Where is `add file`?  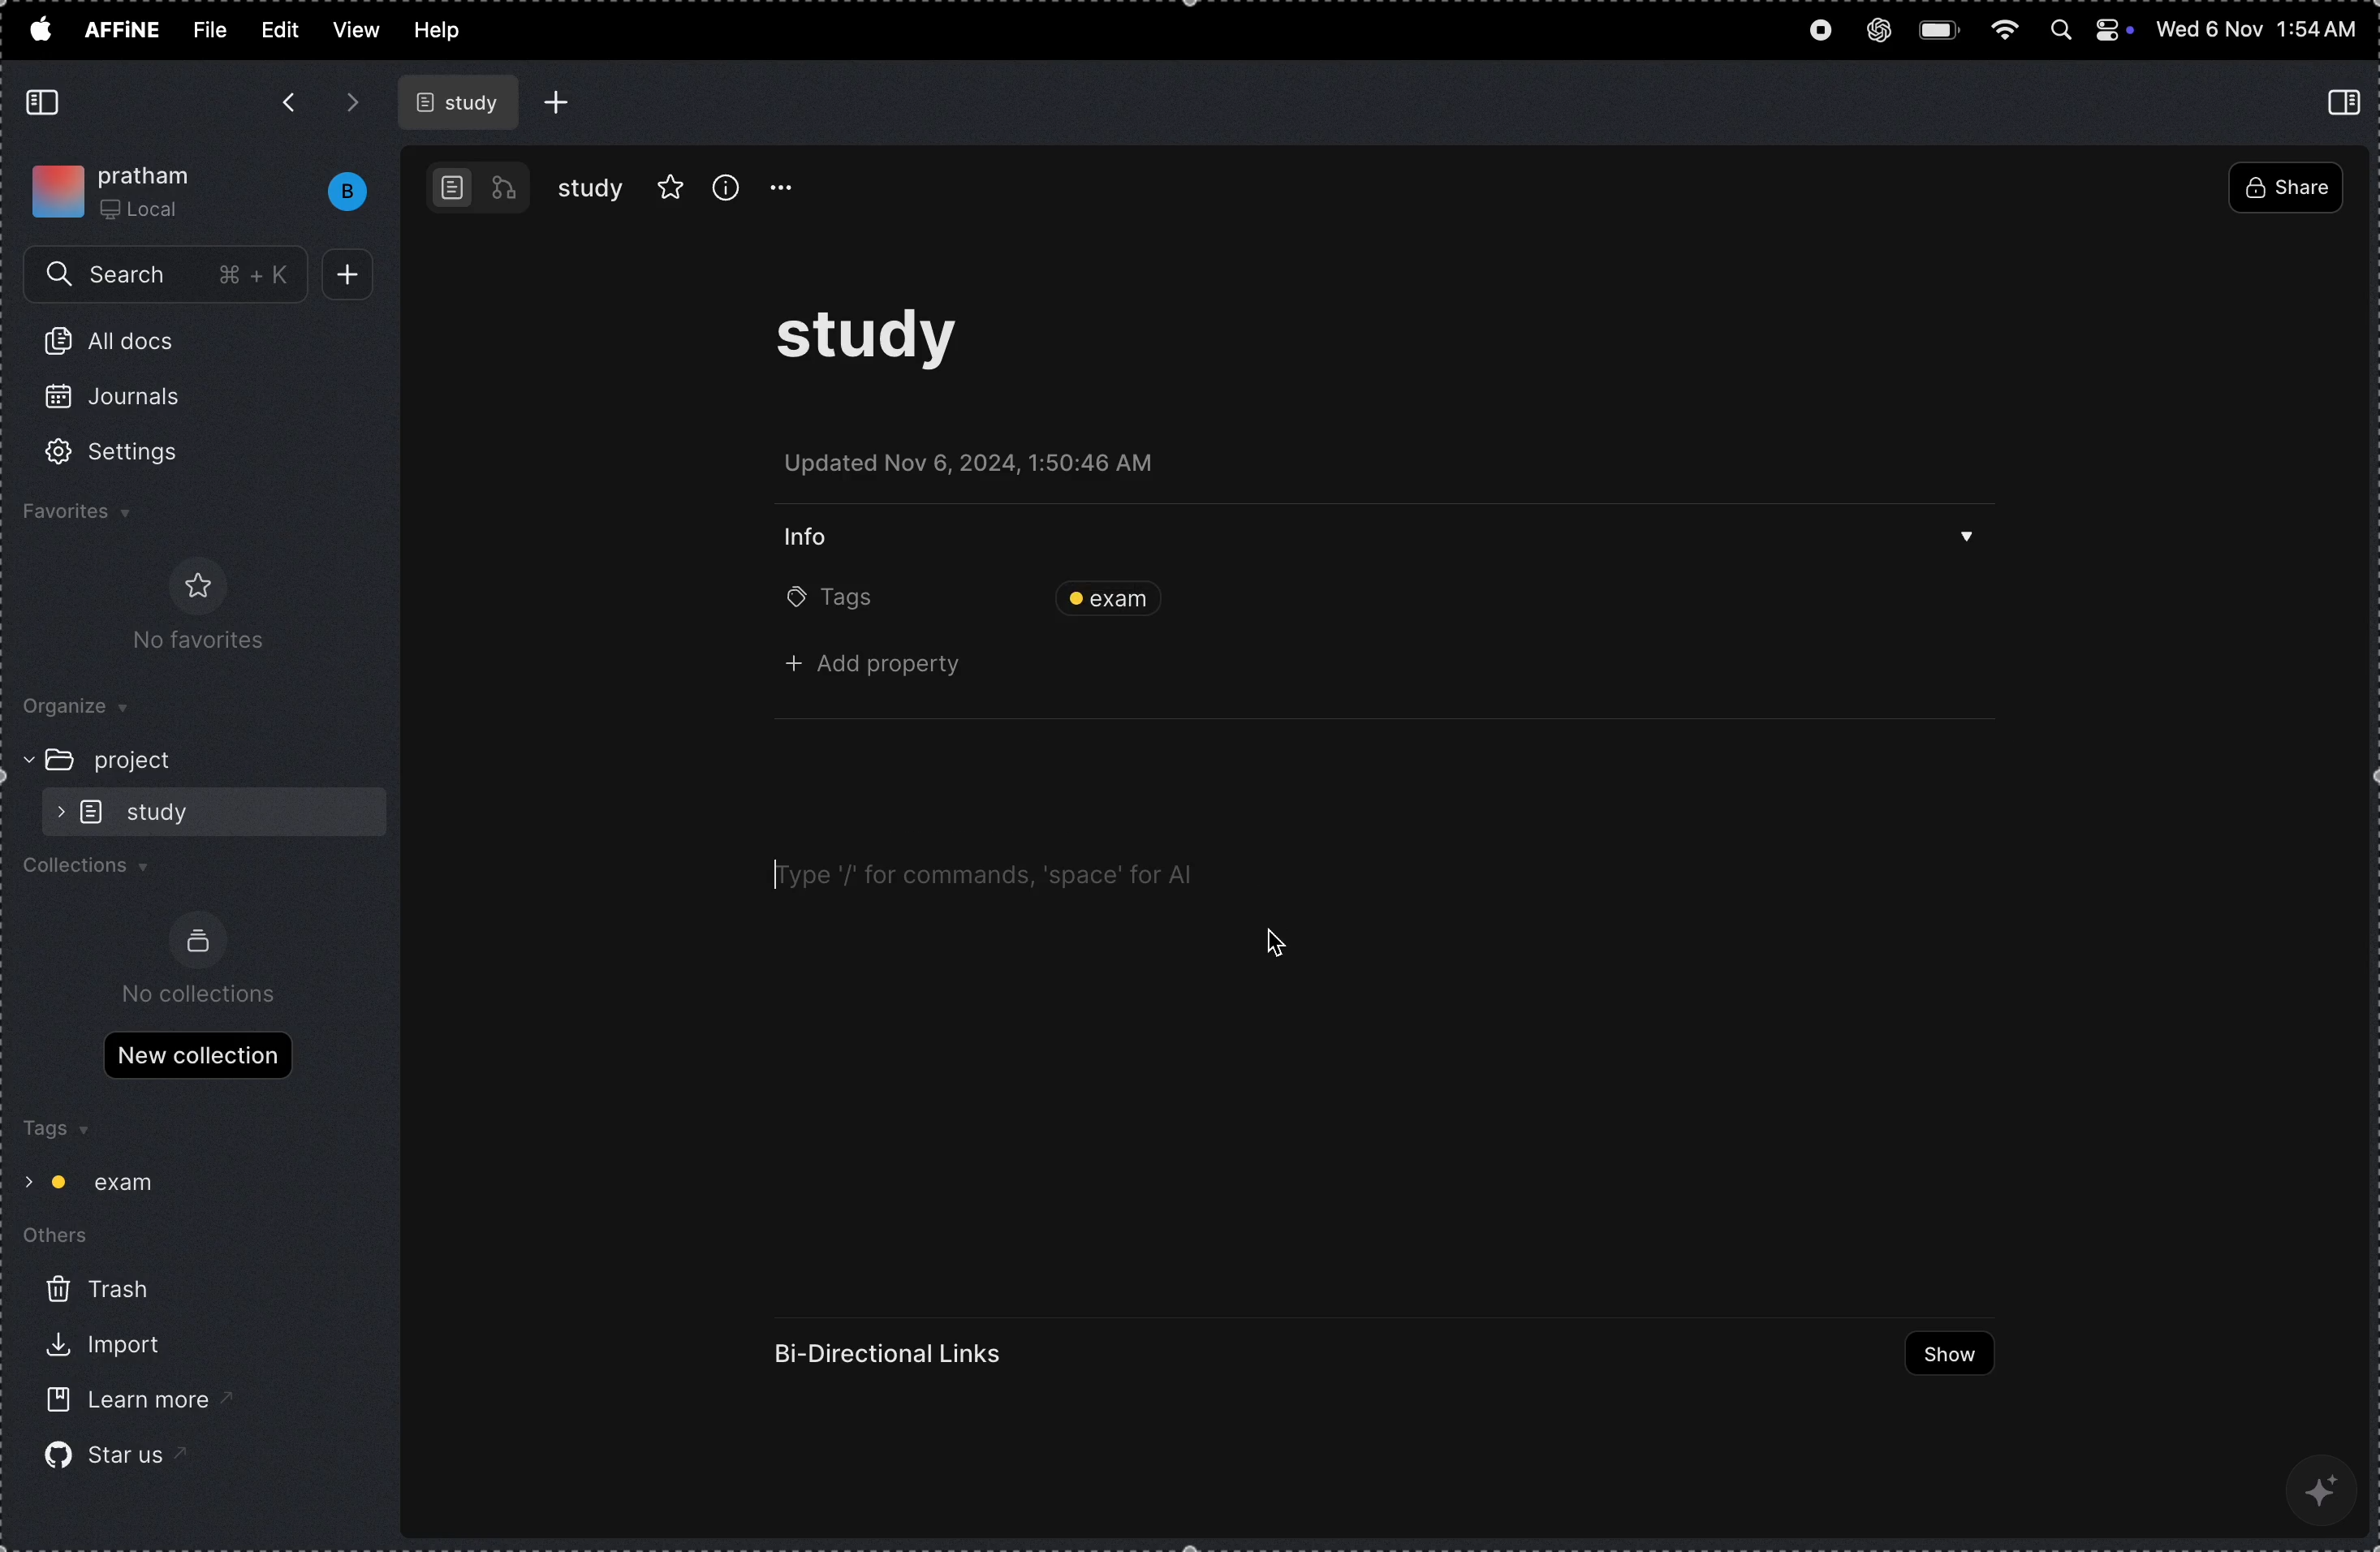
add file is located at coordinates (558, 102).